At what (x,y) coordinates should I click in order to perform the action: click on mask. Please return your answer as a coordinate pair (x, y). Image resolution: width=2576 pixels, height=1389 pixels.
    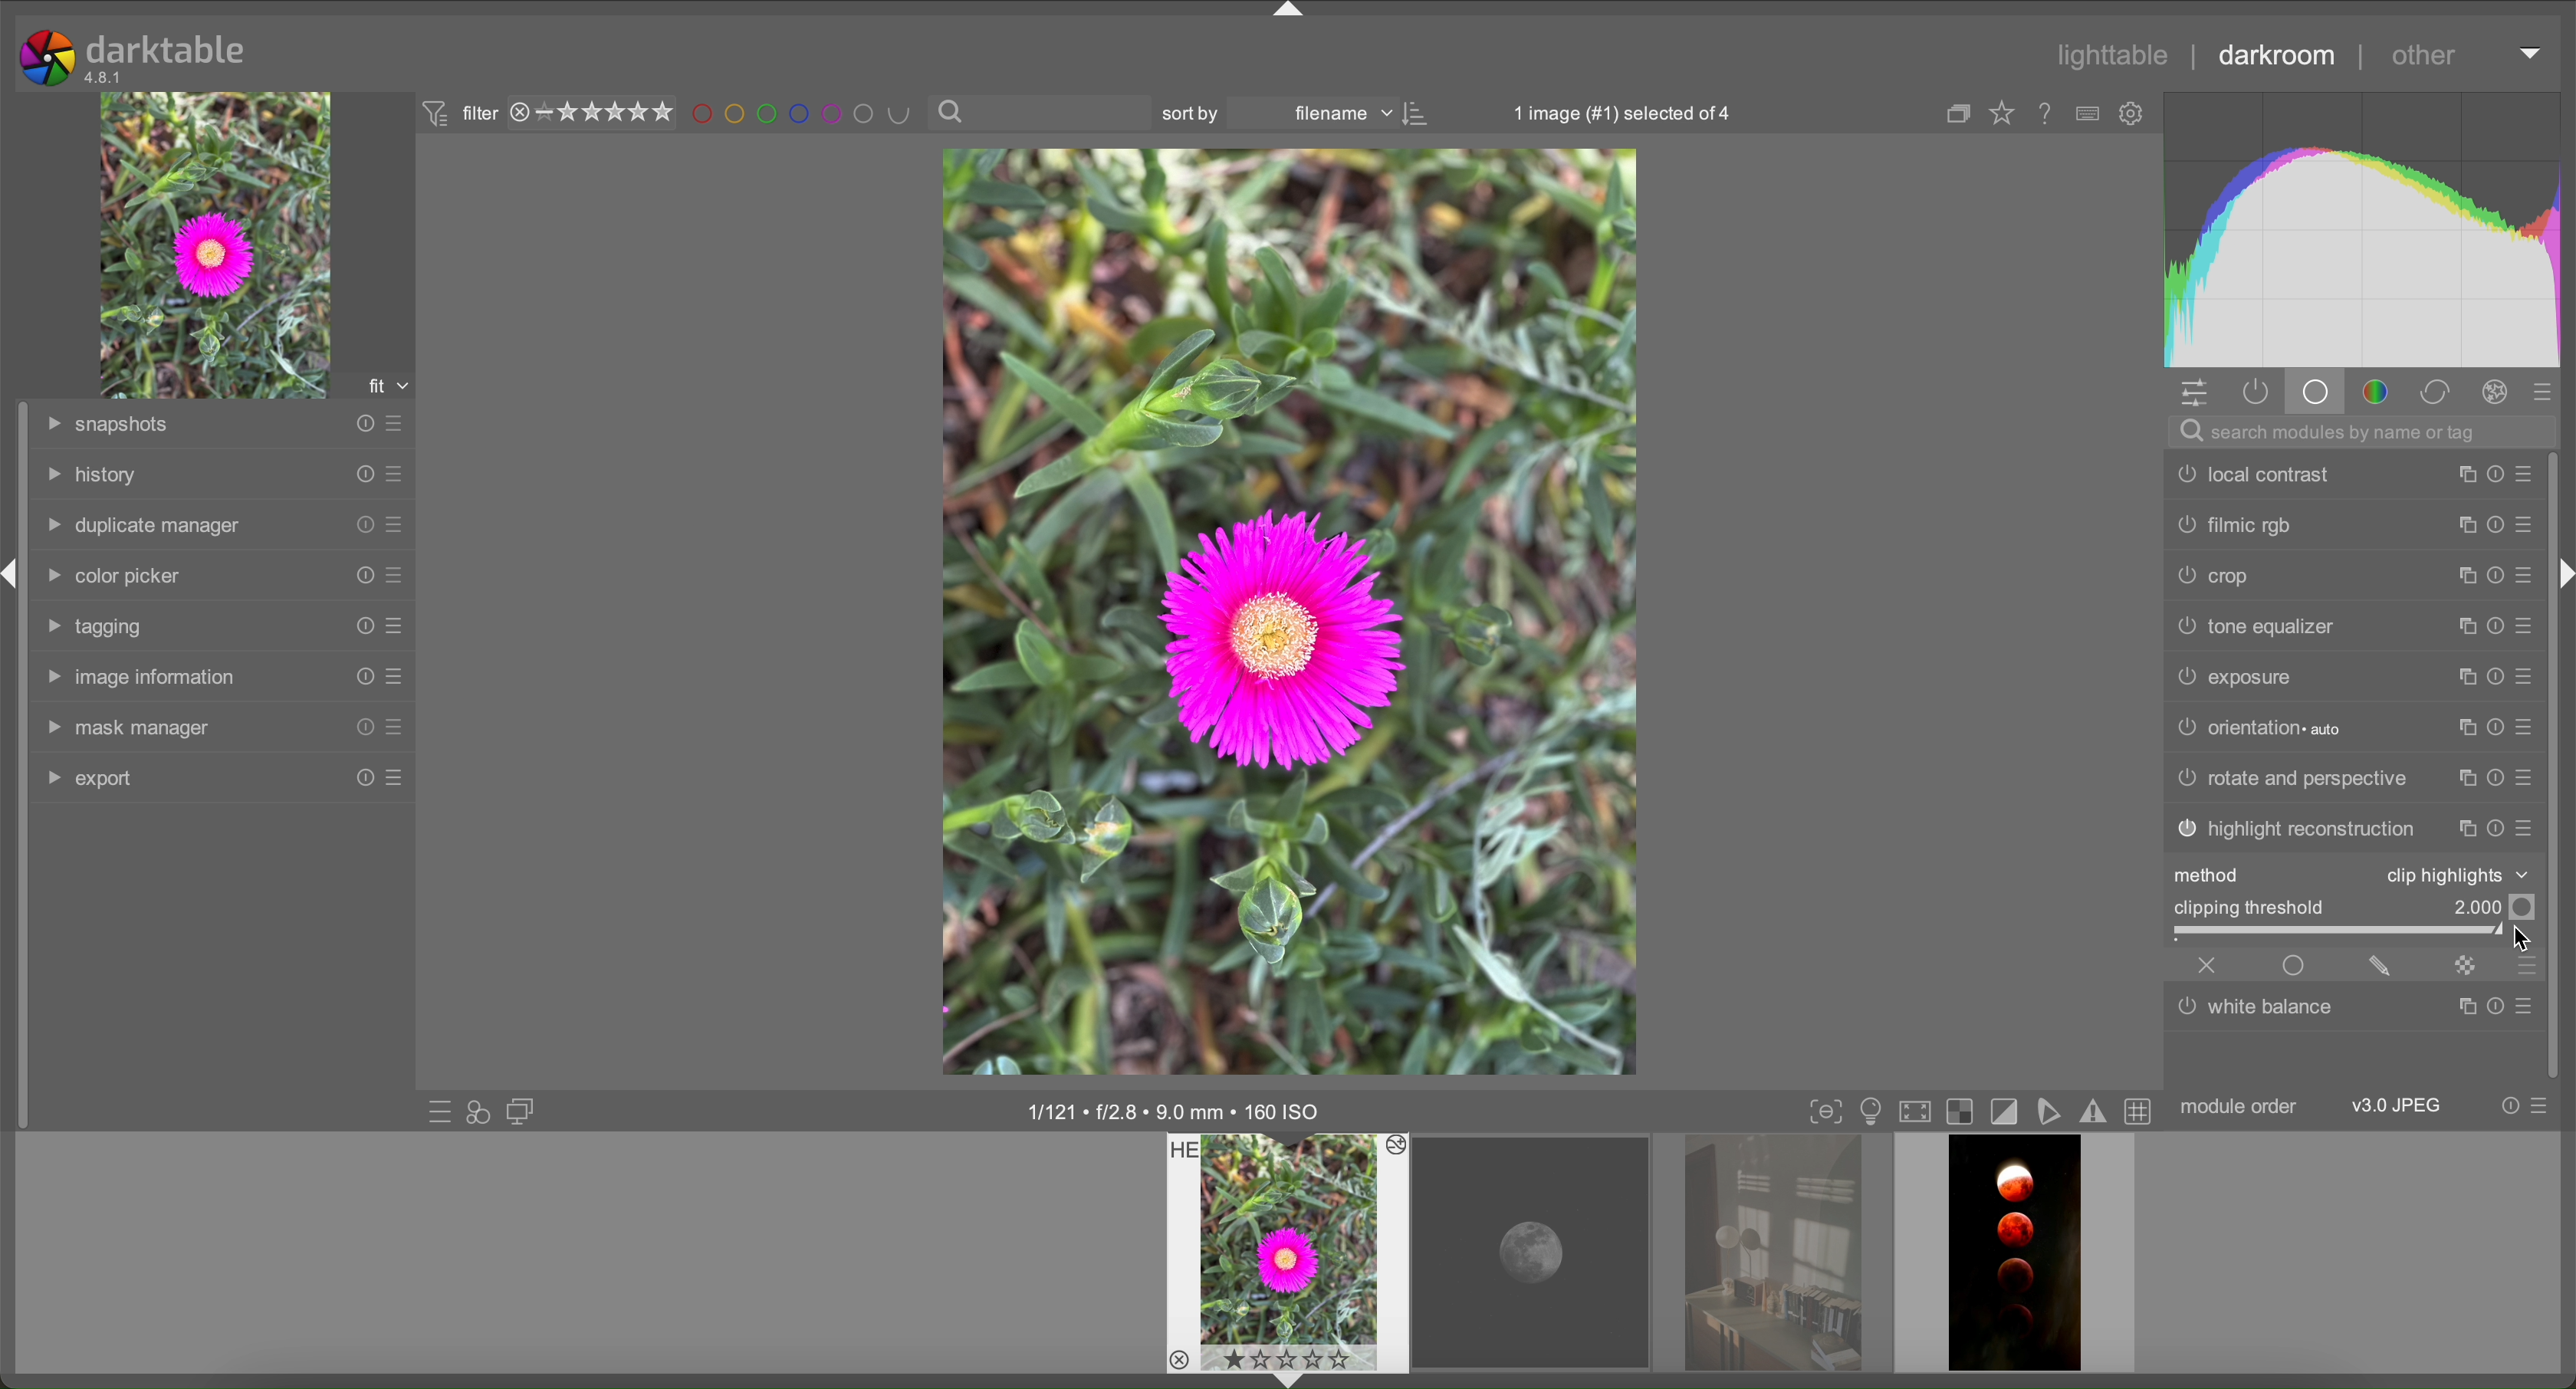
    Looking at the image, I should click on (2464, 964).